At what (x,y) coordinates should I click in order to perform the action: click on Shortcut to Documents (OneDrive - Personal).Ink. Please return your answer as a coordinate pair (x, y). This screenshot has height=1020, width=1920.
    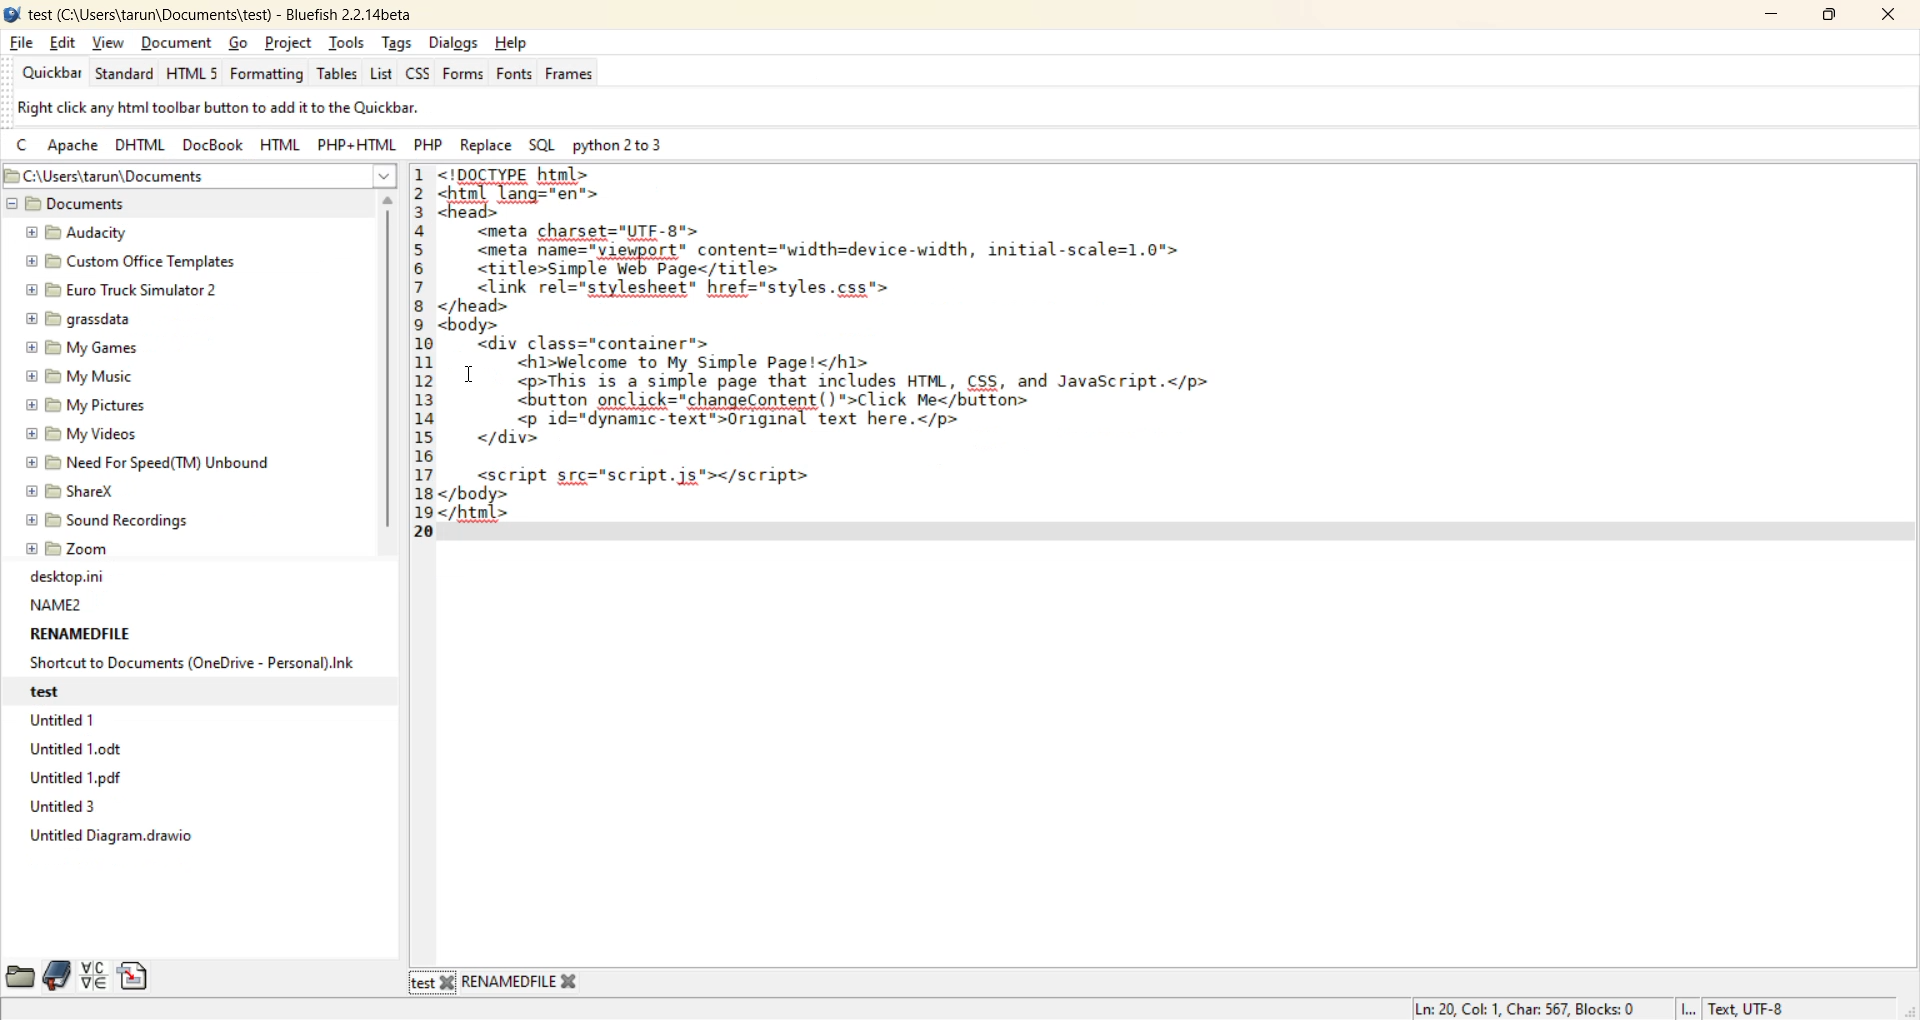
    Looking at the image, I should click on (187, 664).